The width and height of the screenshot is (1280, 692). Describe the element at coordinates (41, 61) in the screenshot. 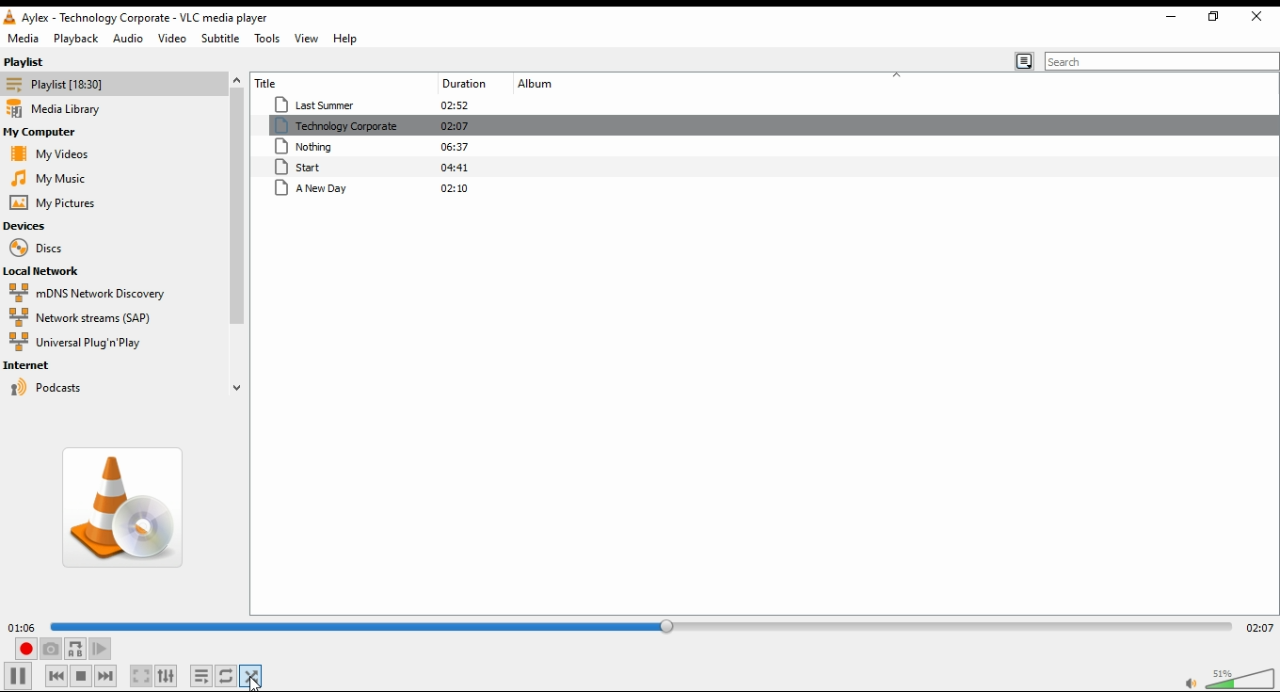

I see `playlist` at that location.